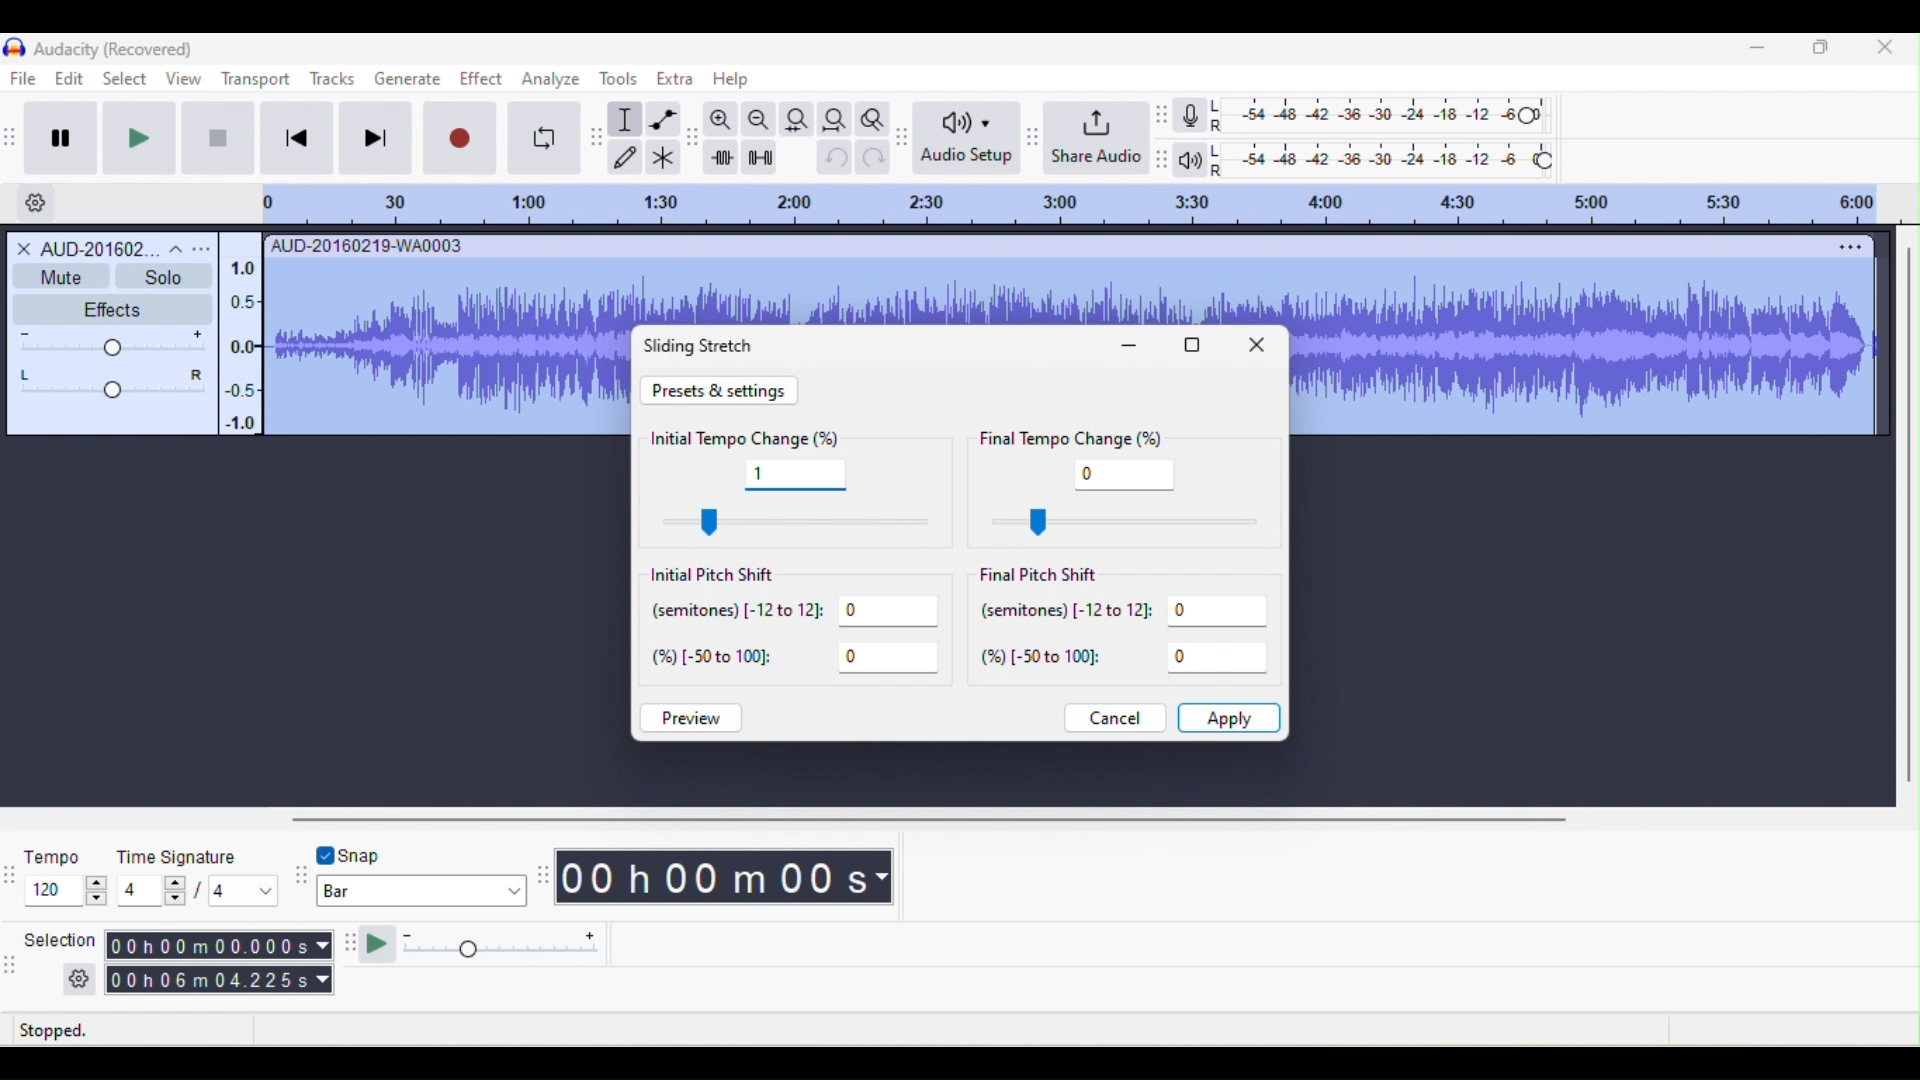 This screenshot has width=1920, height=1080. What do you see at coordinates (199, 874) in the screenshot?
I see `time signature` at bounding box center [199, 874].